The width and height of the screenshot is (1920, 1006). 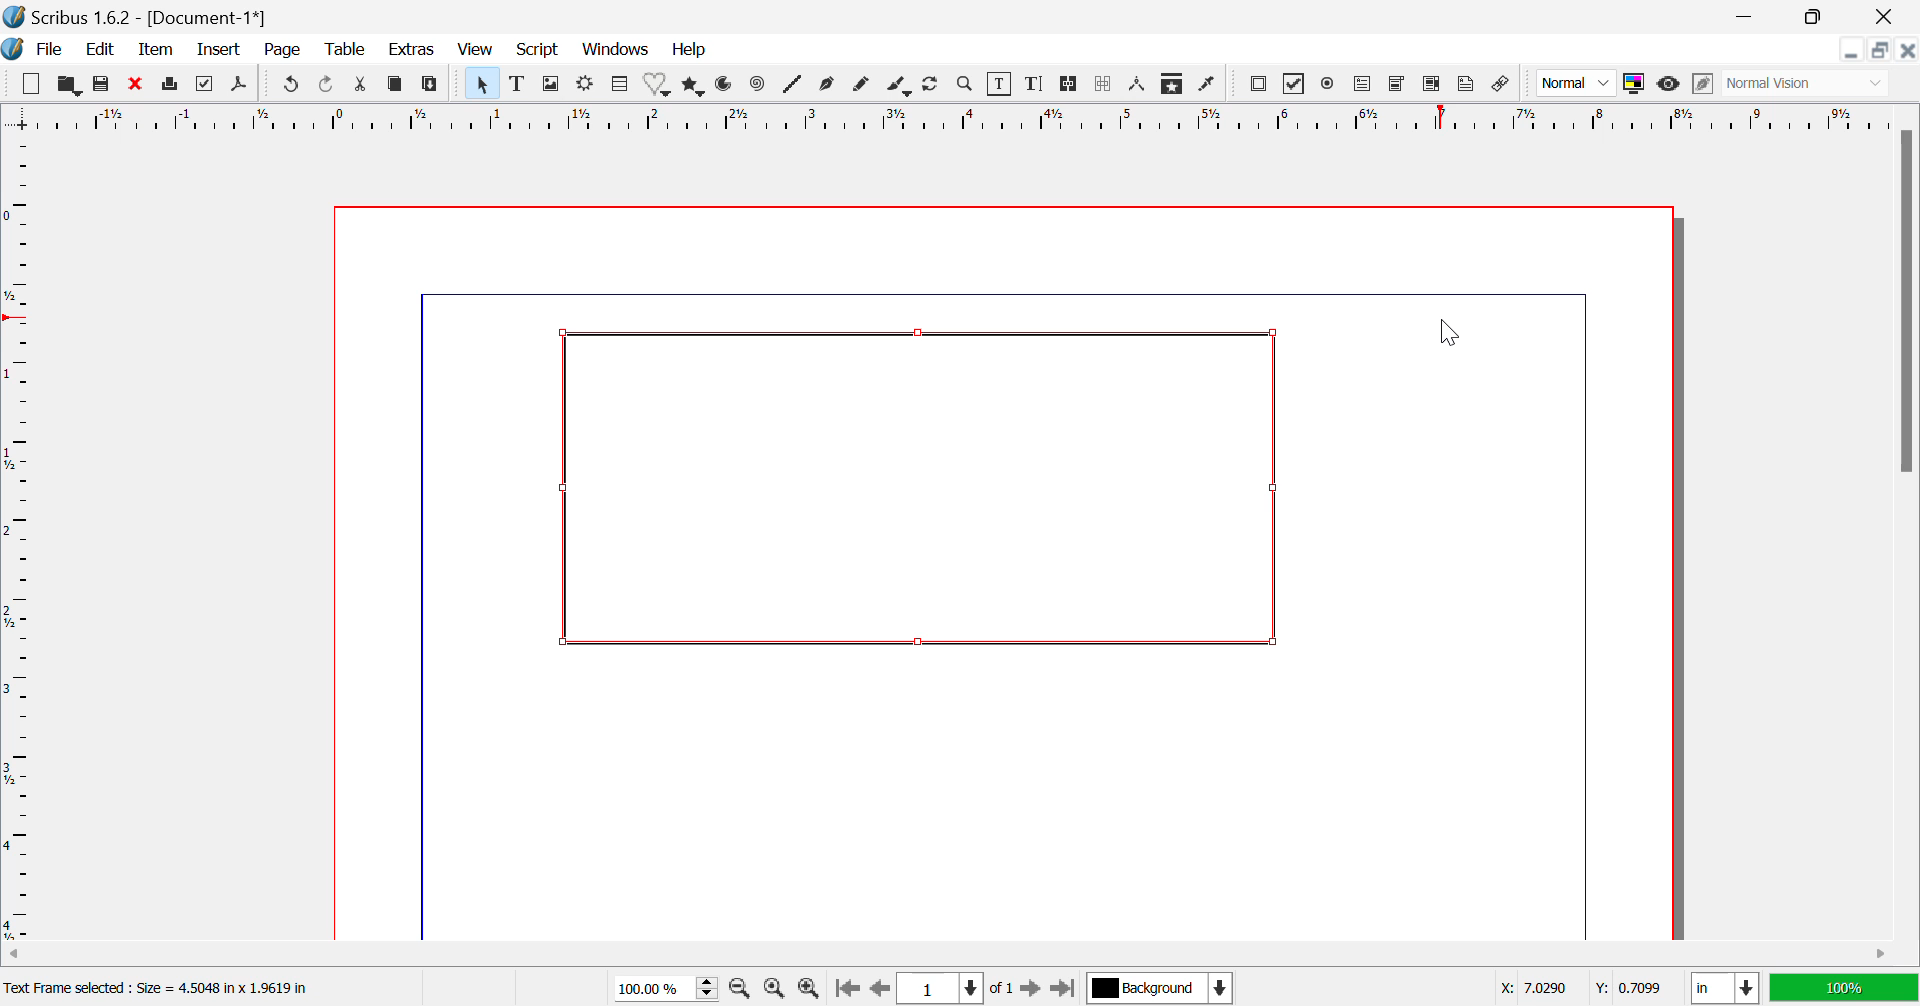 I want to click on Link annotation, so click(x=1505, y=85).